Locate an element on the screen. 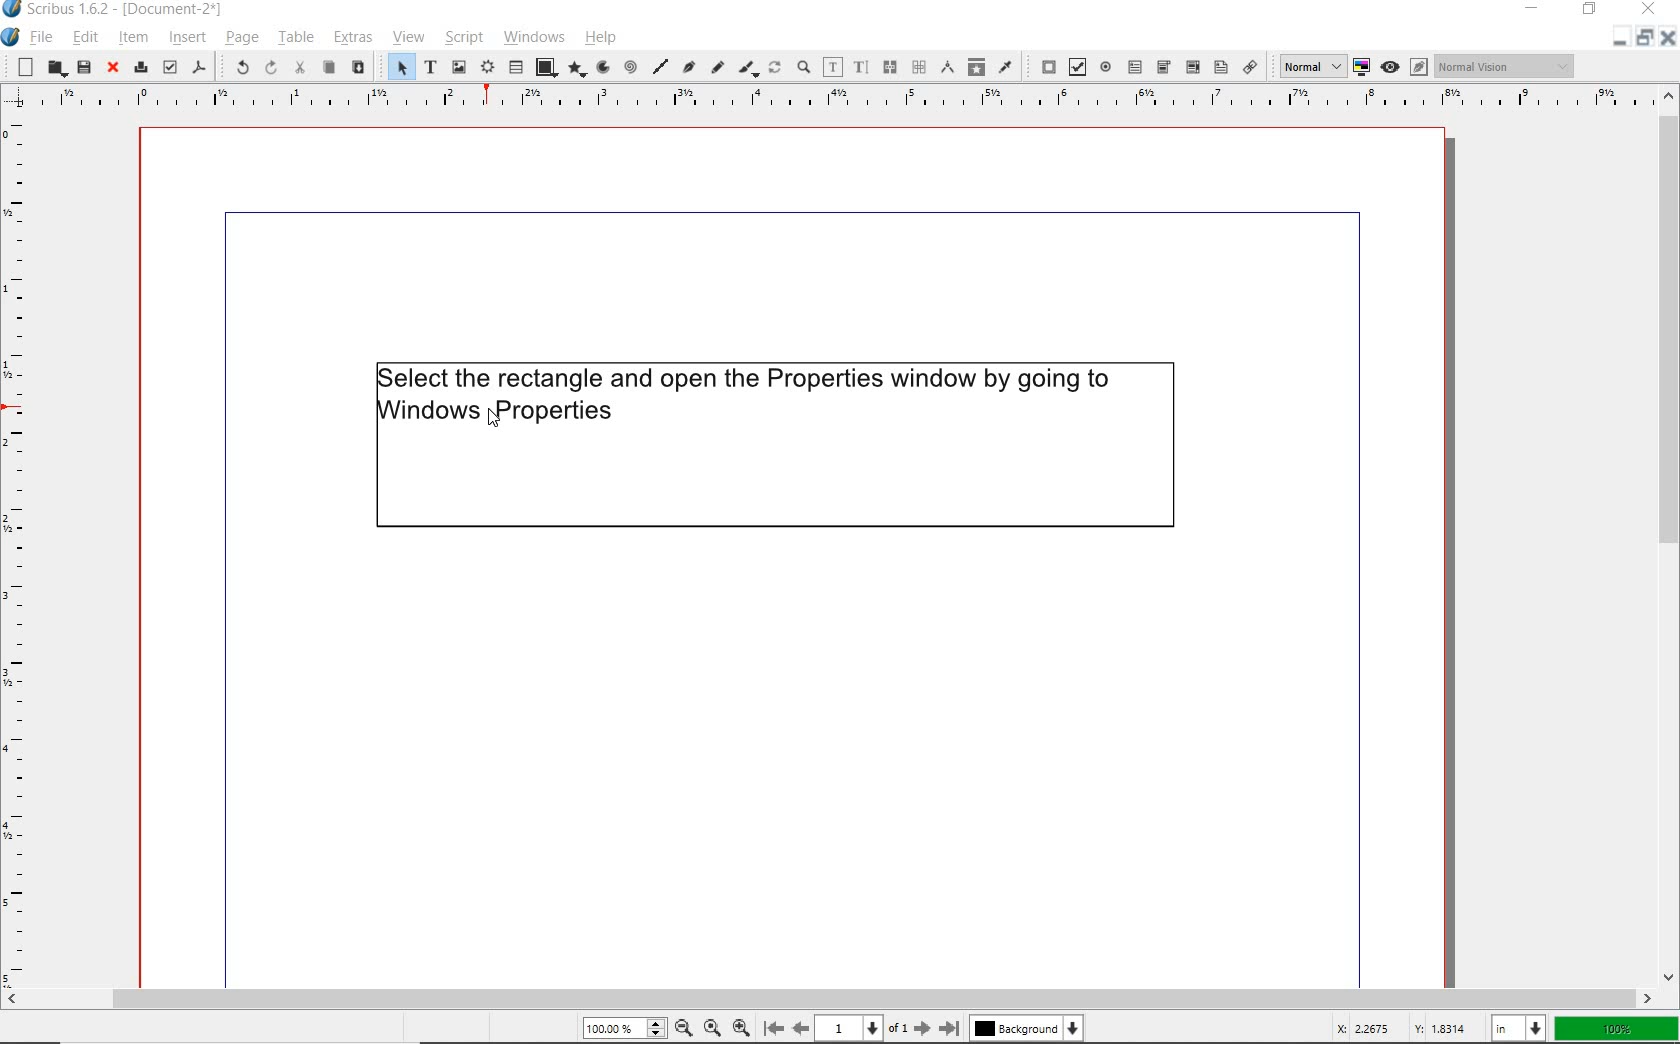 This screenshot has height=1044, width=1680. close is located at coordinates (113, 69).